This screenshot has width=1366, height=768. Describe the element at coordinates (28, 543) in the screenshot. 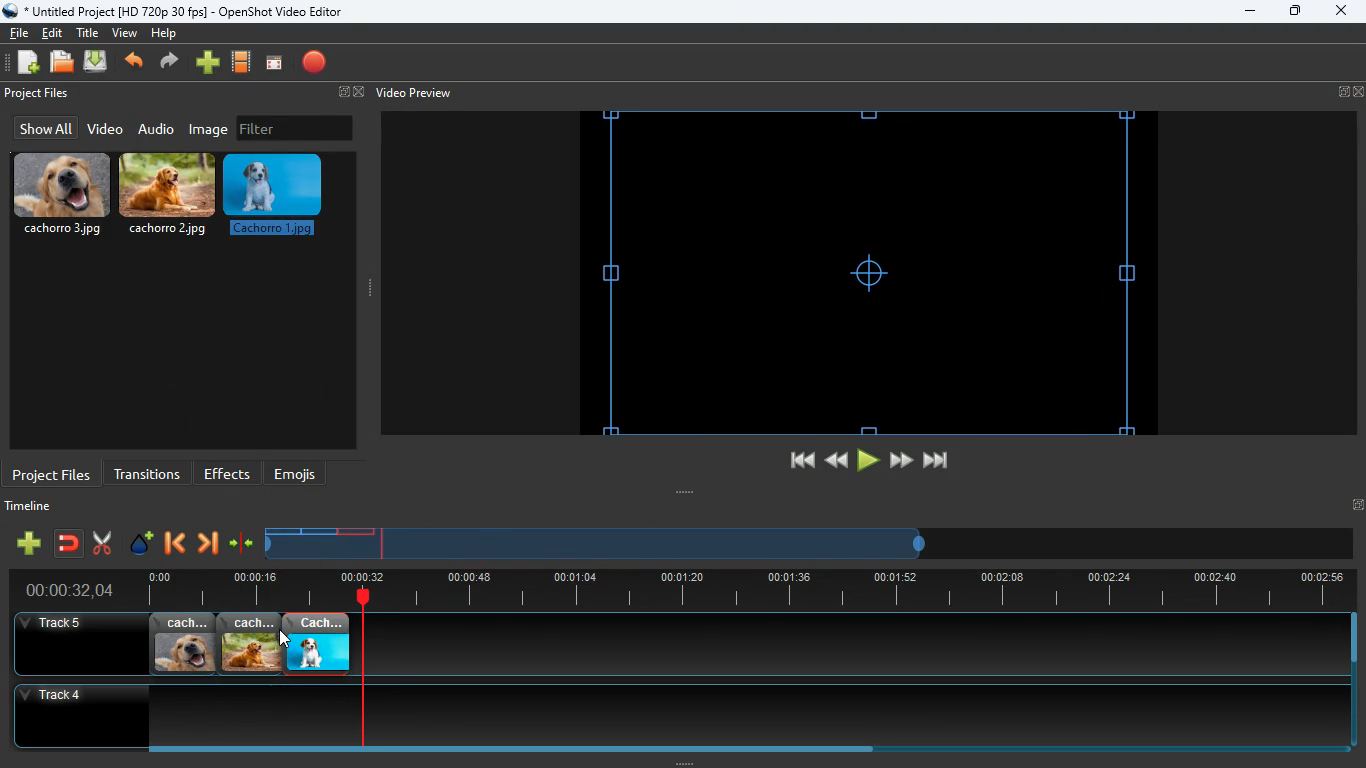

I see `add` at that location.